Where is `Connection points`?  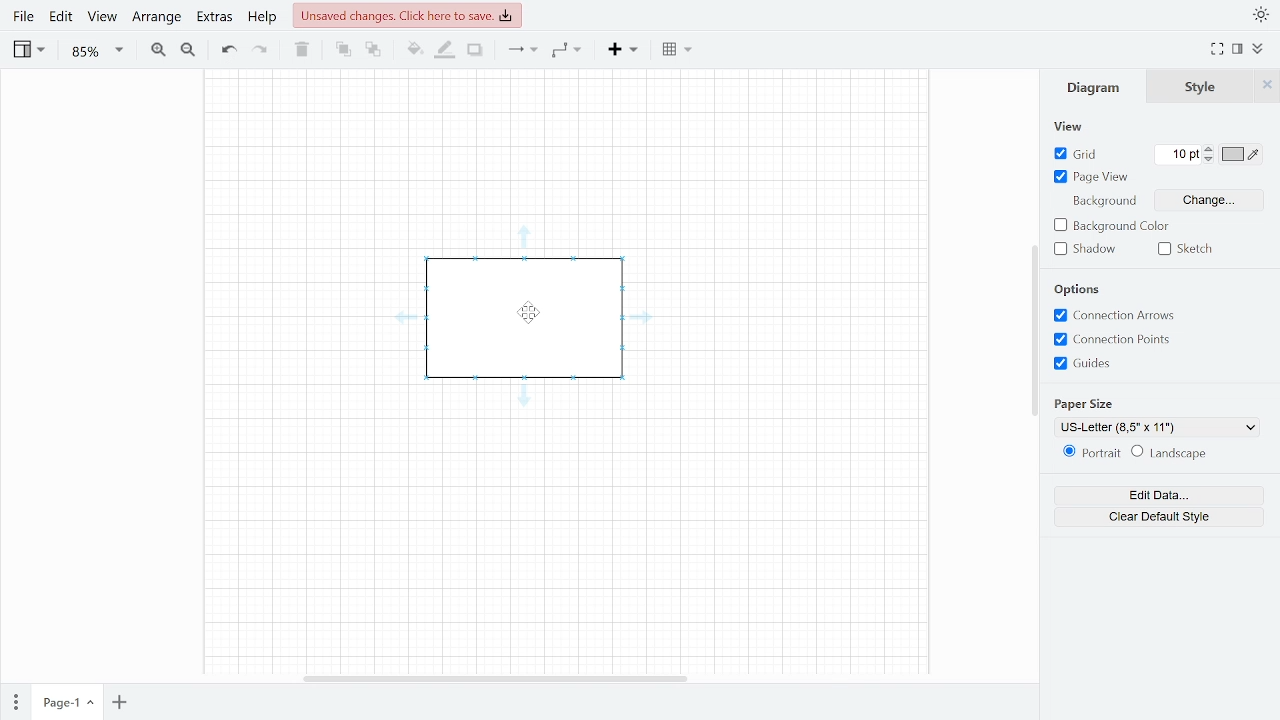 Connection points is located at coordinates (1116, 340).